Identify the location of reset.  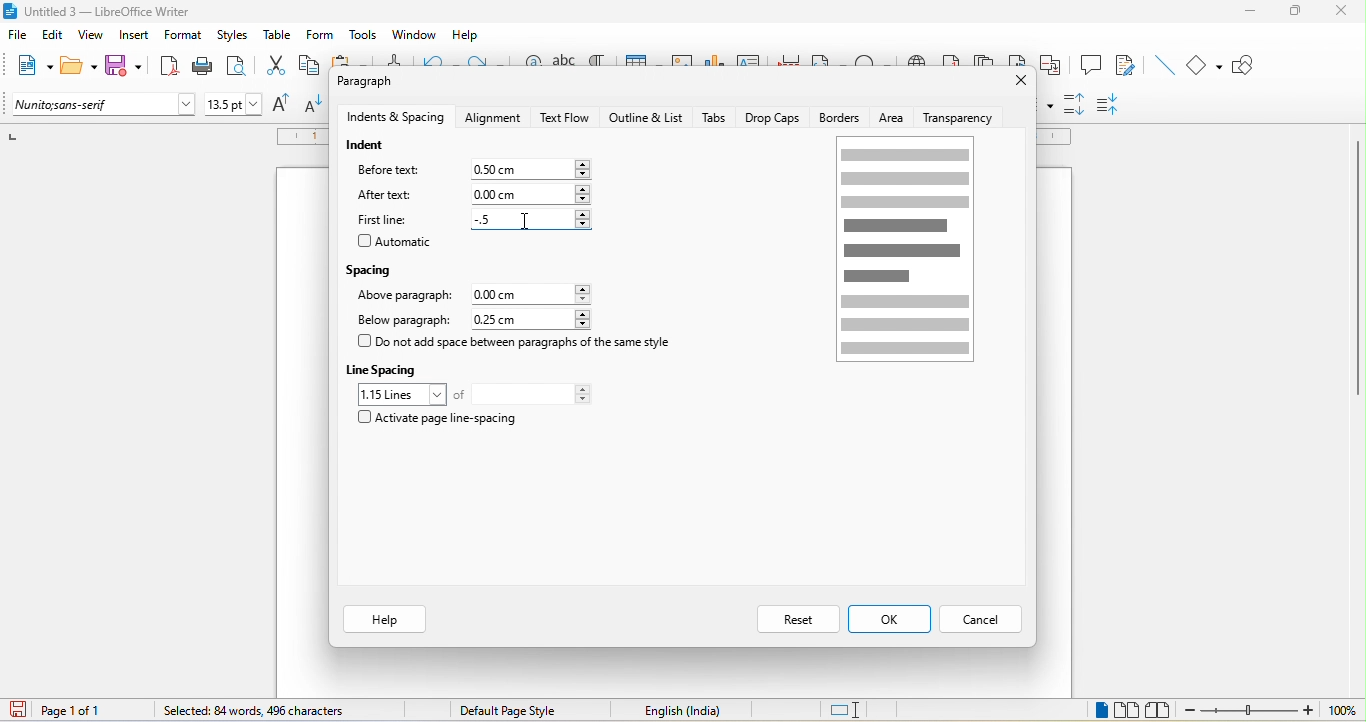
(800, 620).